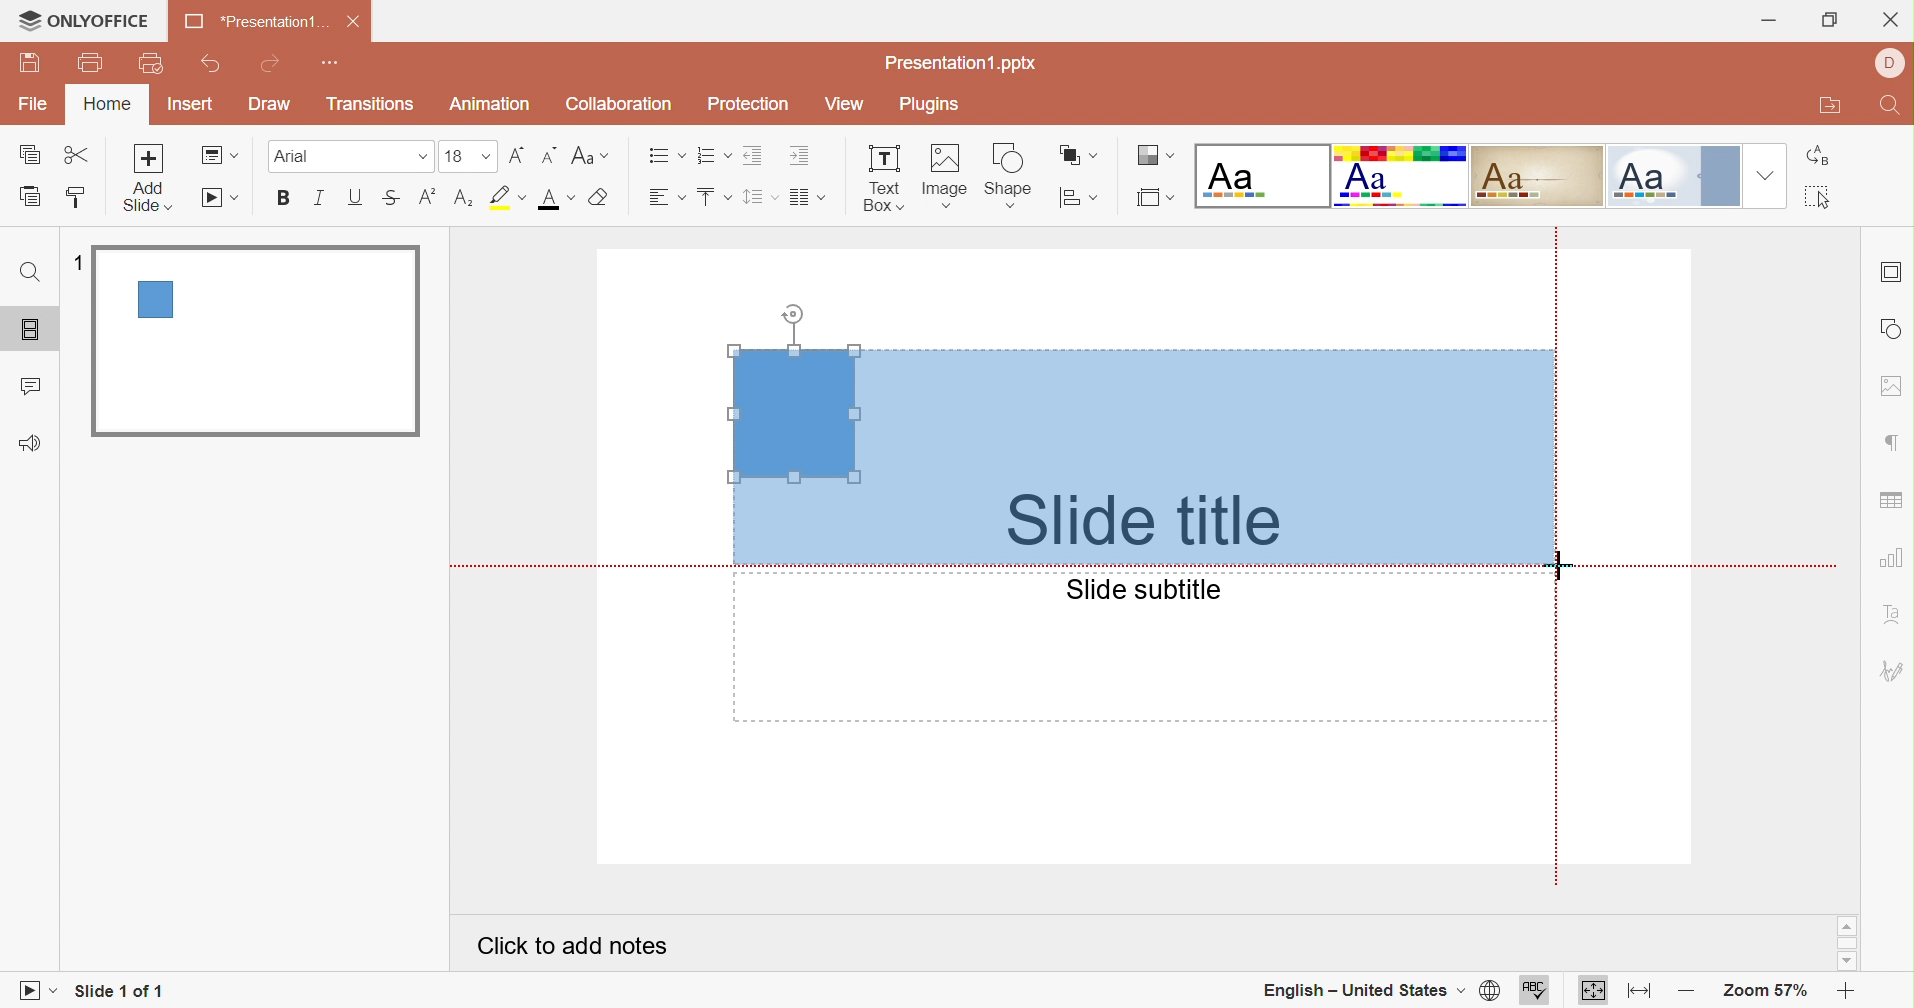 The height and width of the screenshot is (1008, 1914). I want to click on Redo, so click(272, 66).